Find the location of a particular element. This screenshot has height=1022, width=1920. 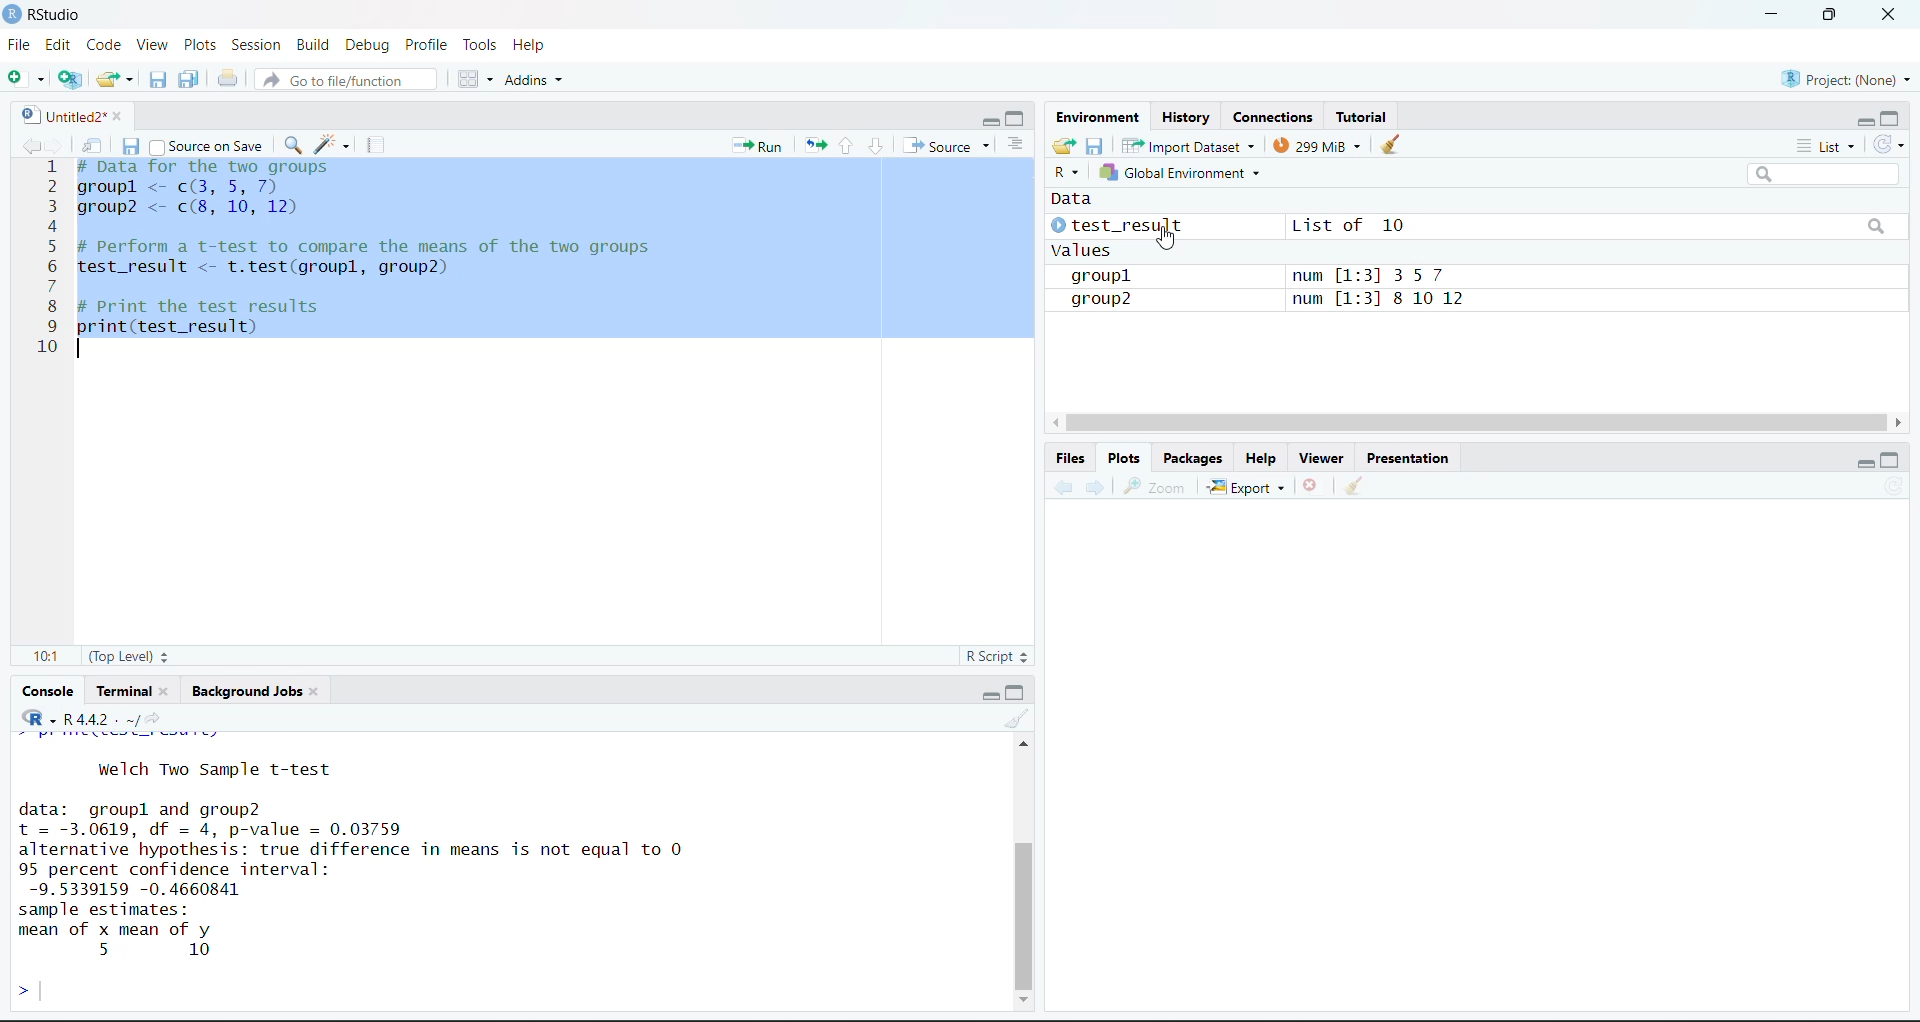

Help is located at coordinates (535, 46).